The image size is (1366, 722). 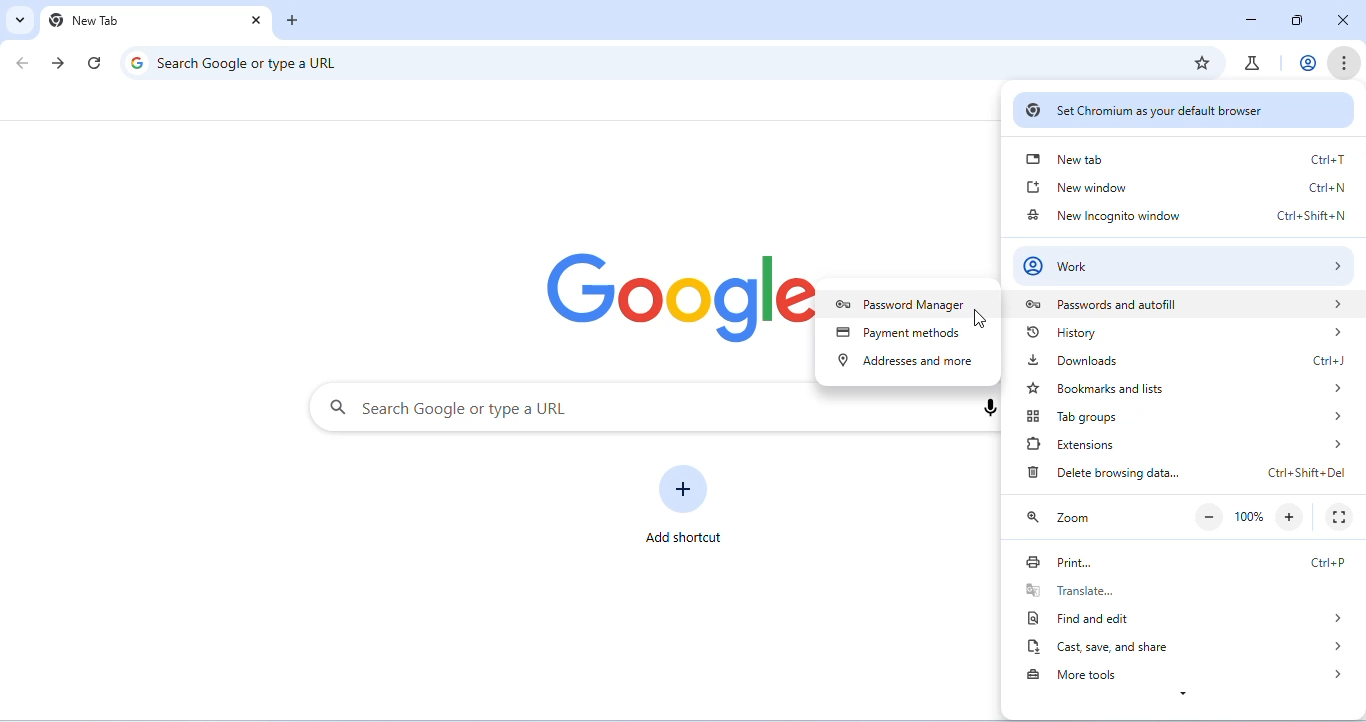 I want to click on account, so click(x=1305, y=63).